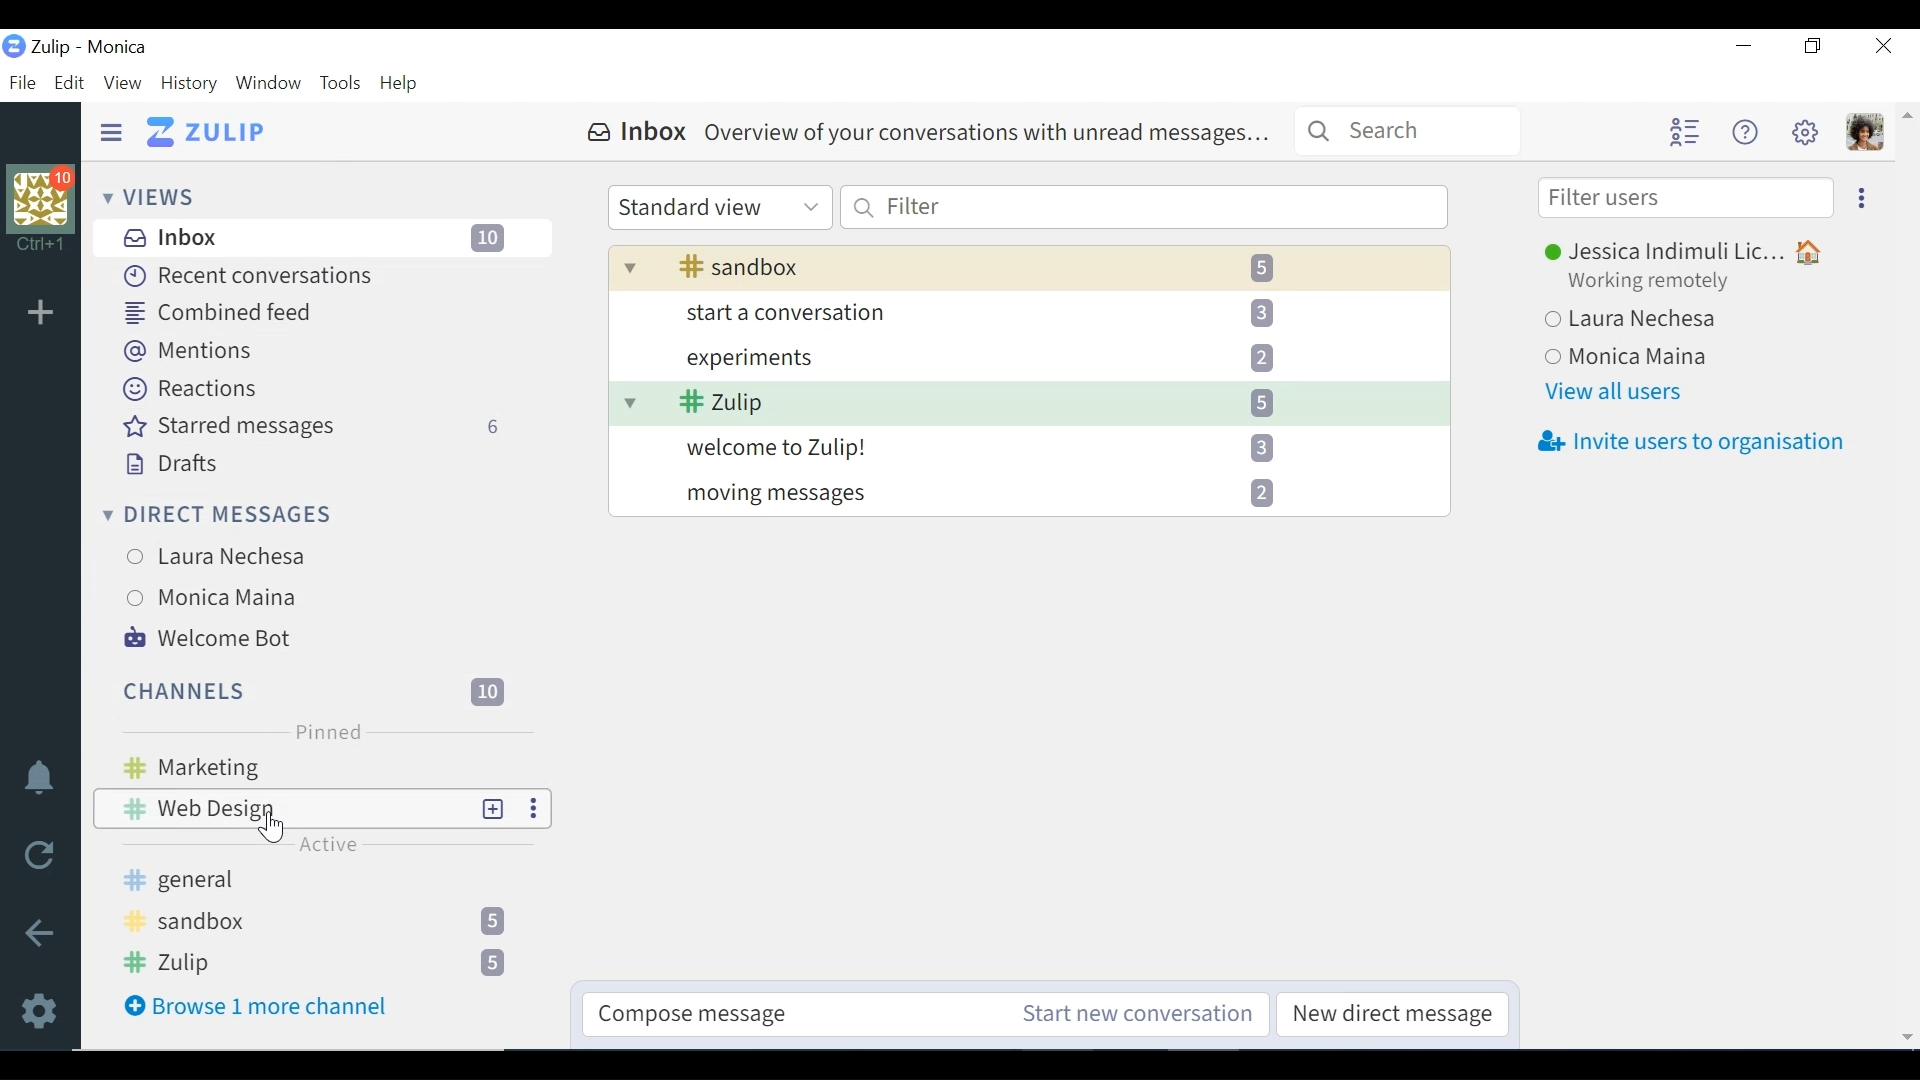  I want to click on Hide user list, so click(1684, 133).